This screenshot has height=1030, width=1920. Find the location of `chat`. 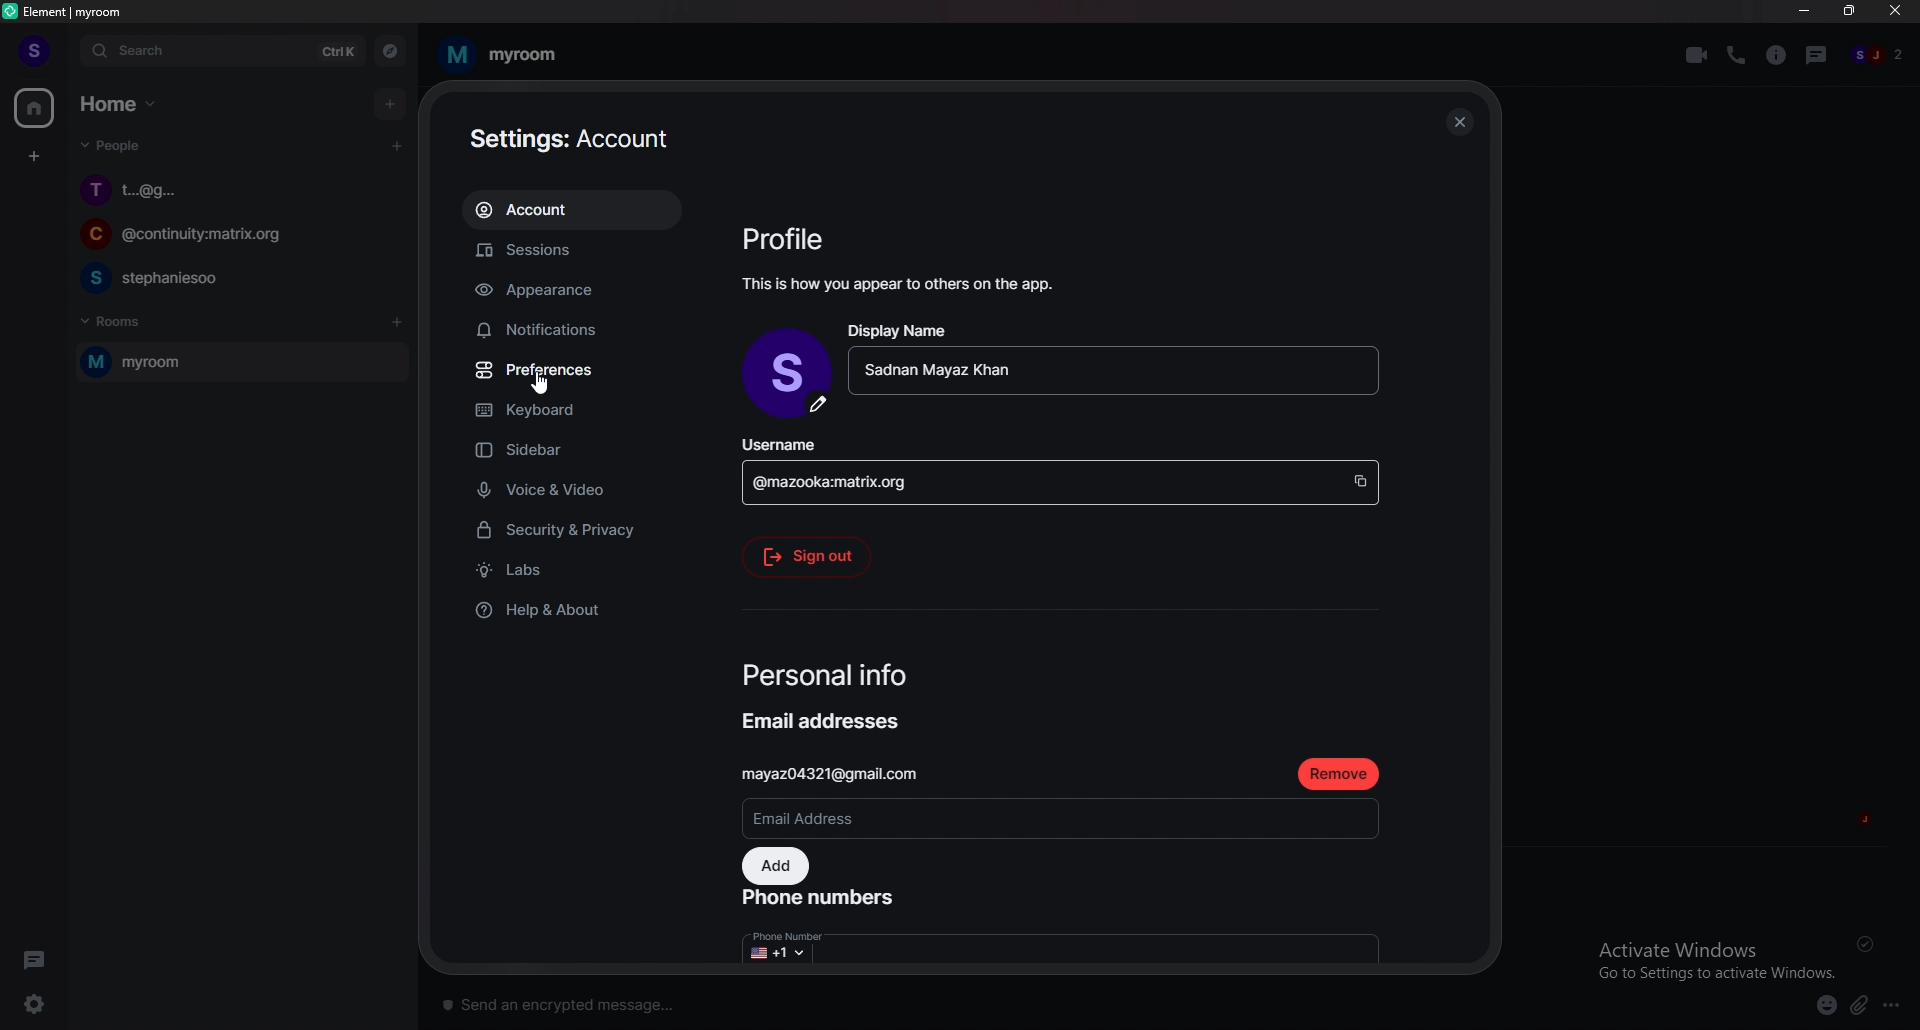

chat is located at coordinates (234, 237).